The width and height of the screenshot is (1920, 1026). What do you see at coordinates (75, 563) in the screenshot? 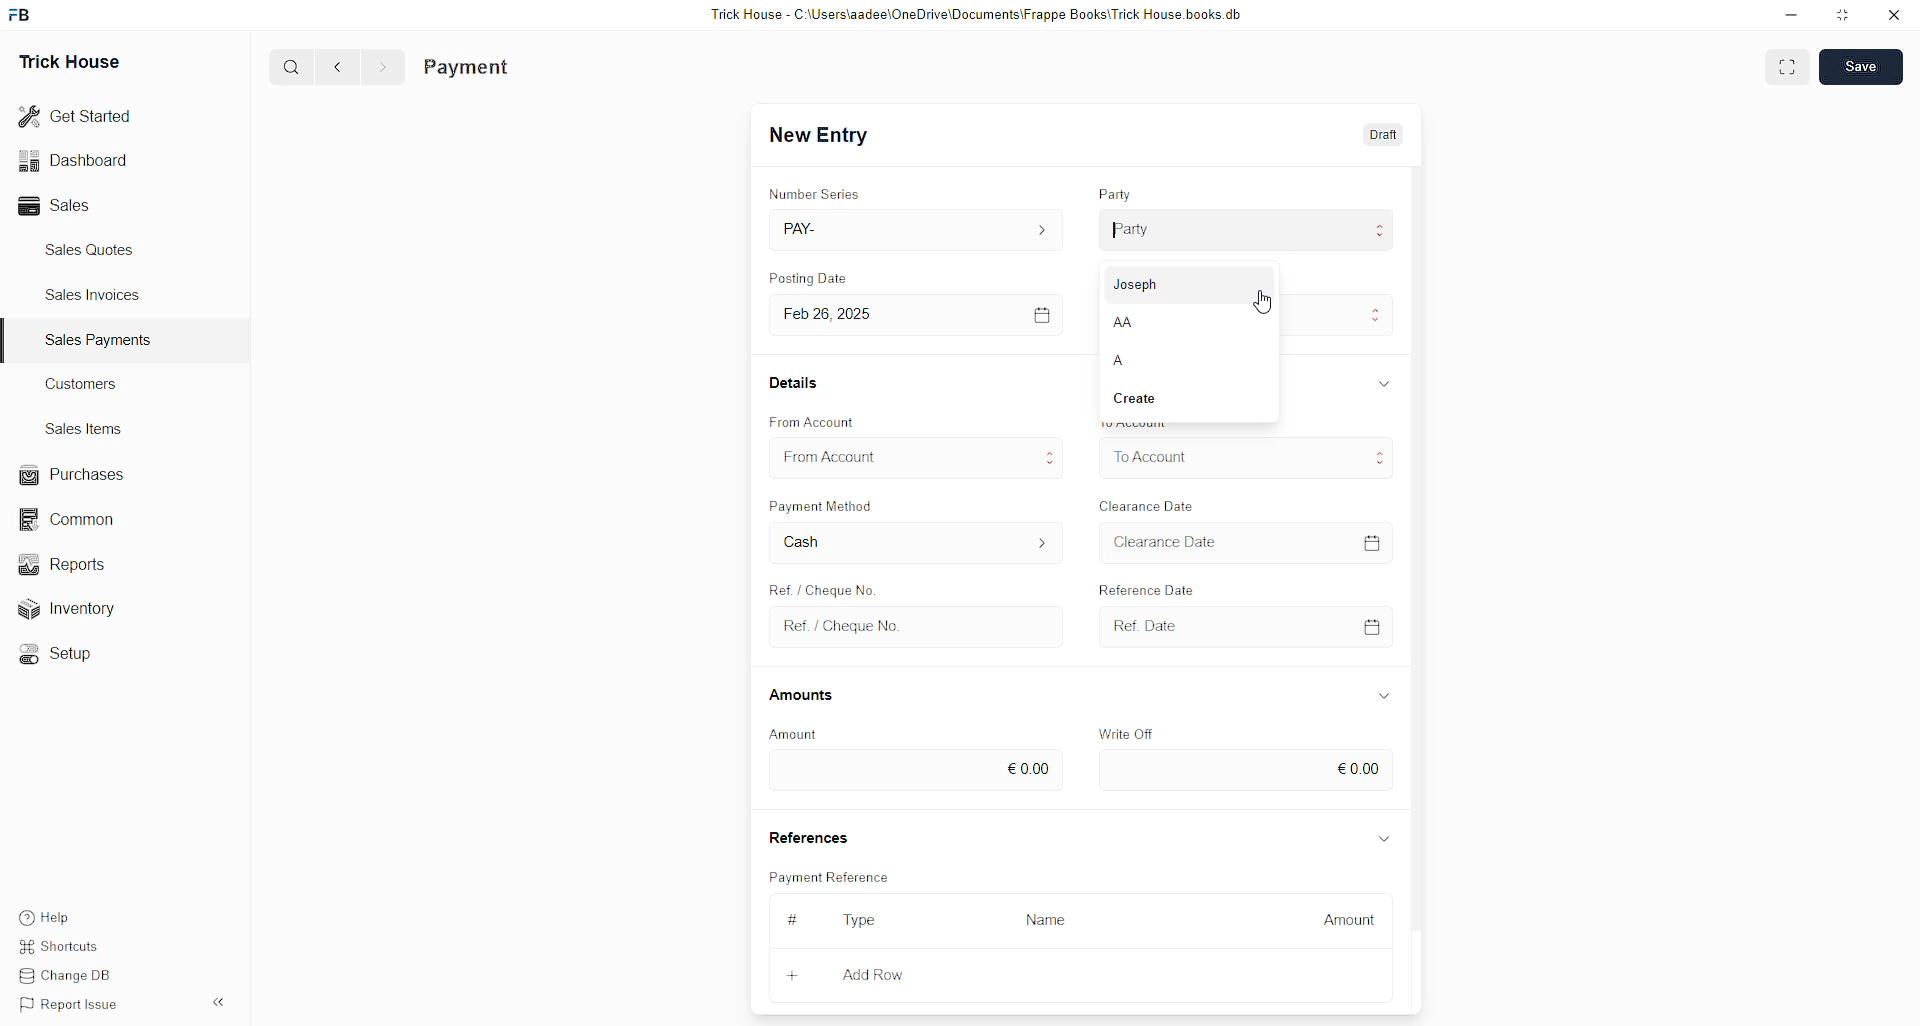
I see `Reports` at bounding box center [75, 563].